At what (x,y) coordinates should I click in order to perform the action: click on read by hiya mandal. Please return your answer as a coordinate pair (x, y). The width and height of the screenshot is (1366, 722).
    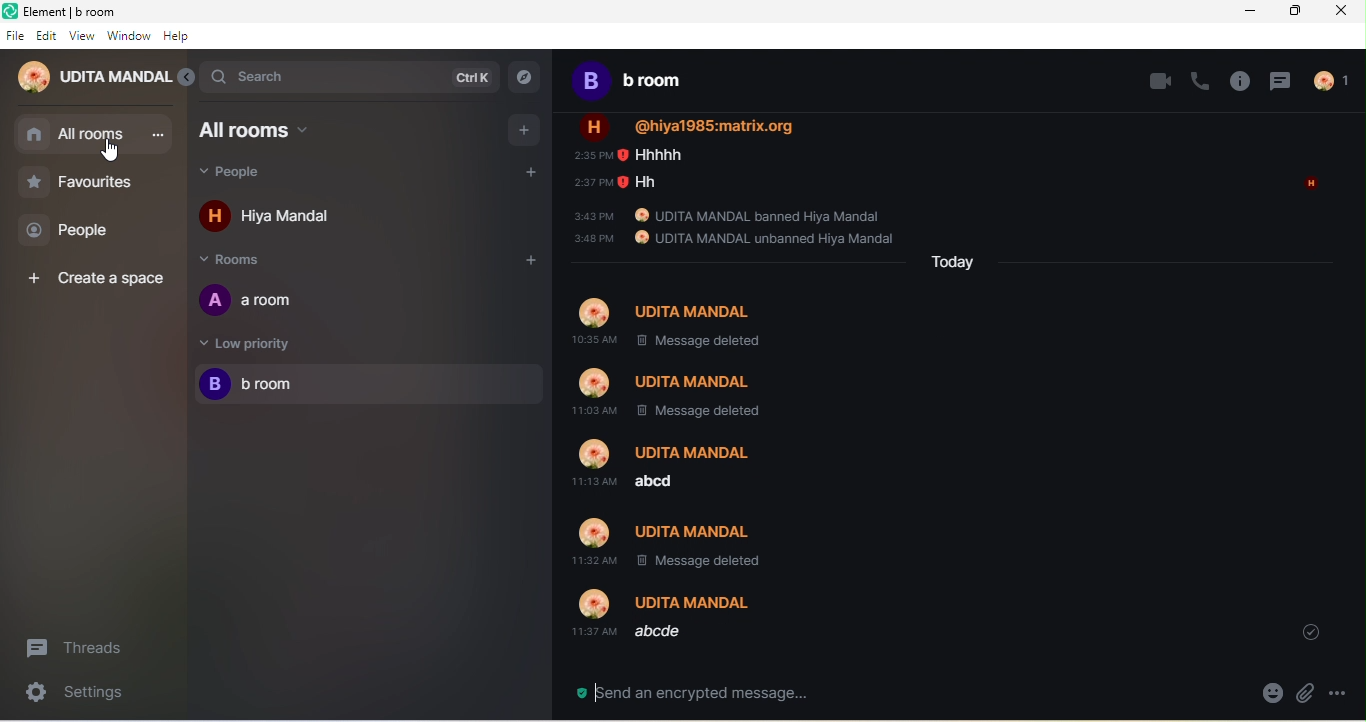
    Looking at the image, I should click on (1310, 183).